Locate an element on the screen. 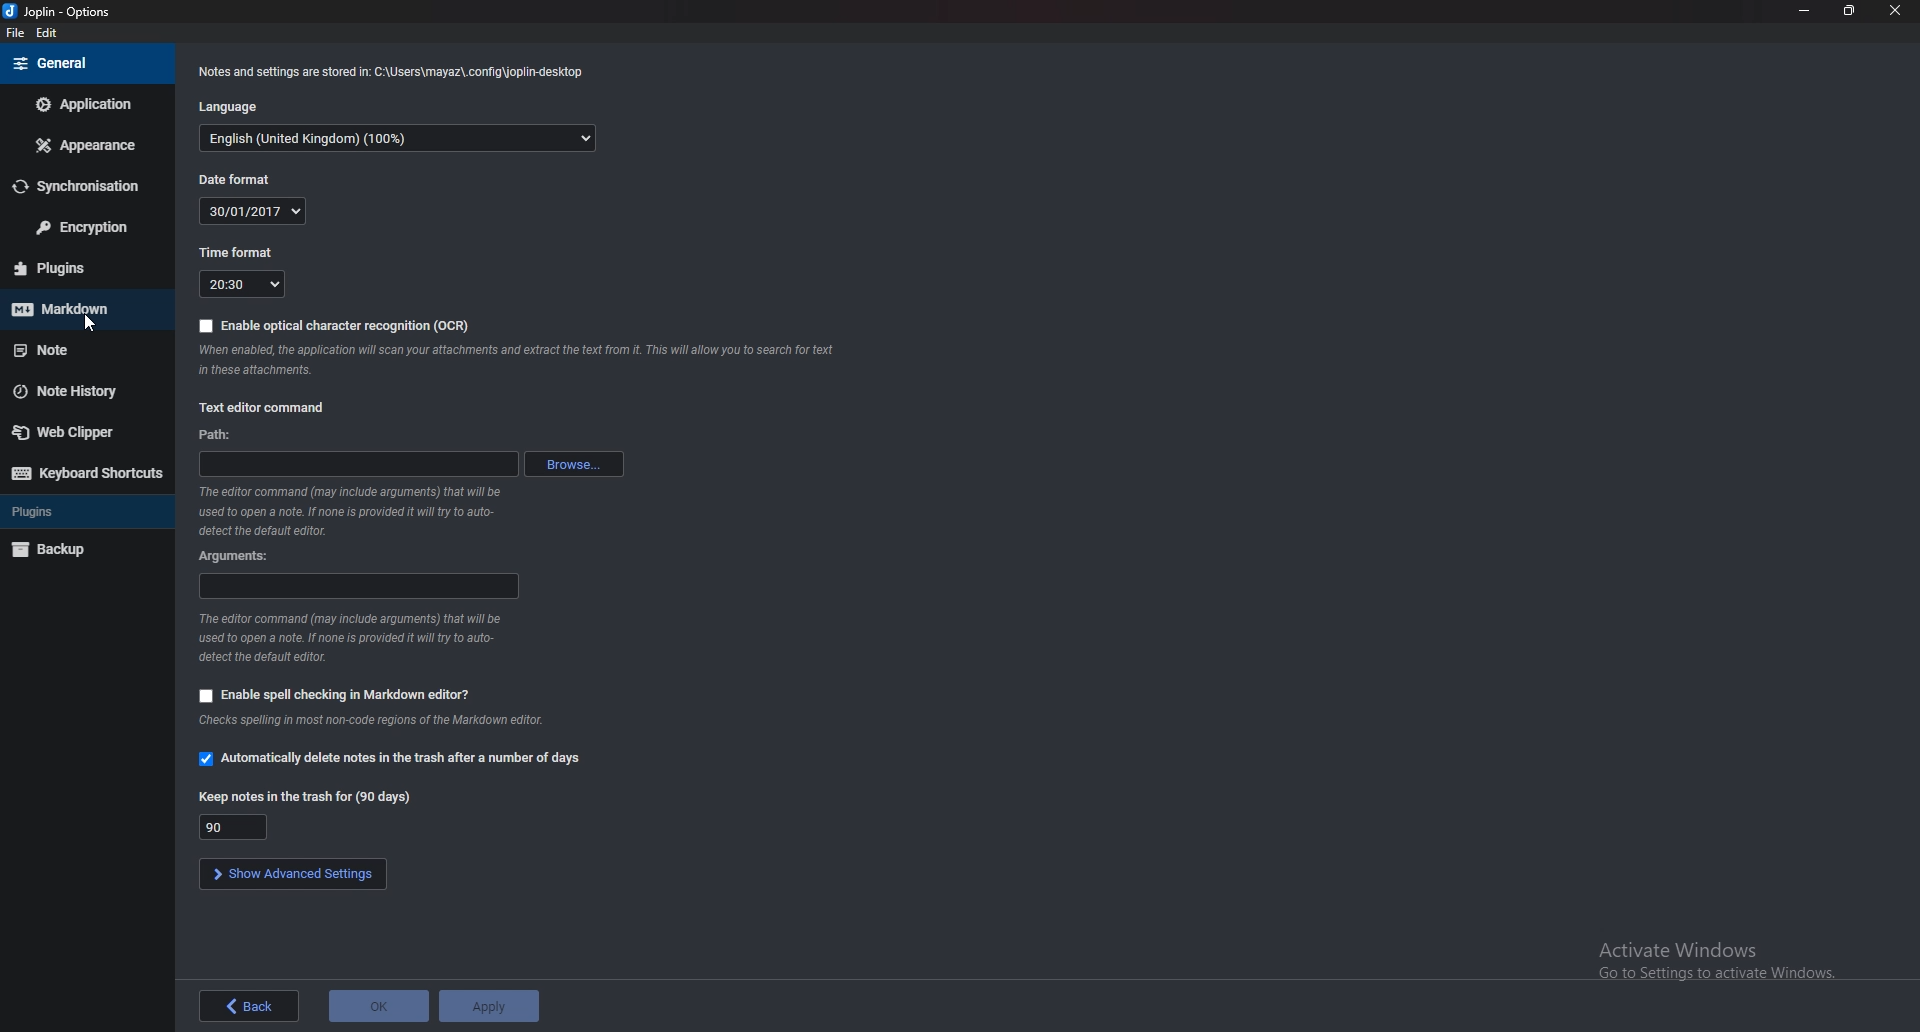 The height and width of the screenshot is (1032, 1920). resize is located at coordinates (1851, 10).